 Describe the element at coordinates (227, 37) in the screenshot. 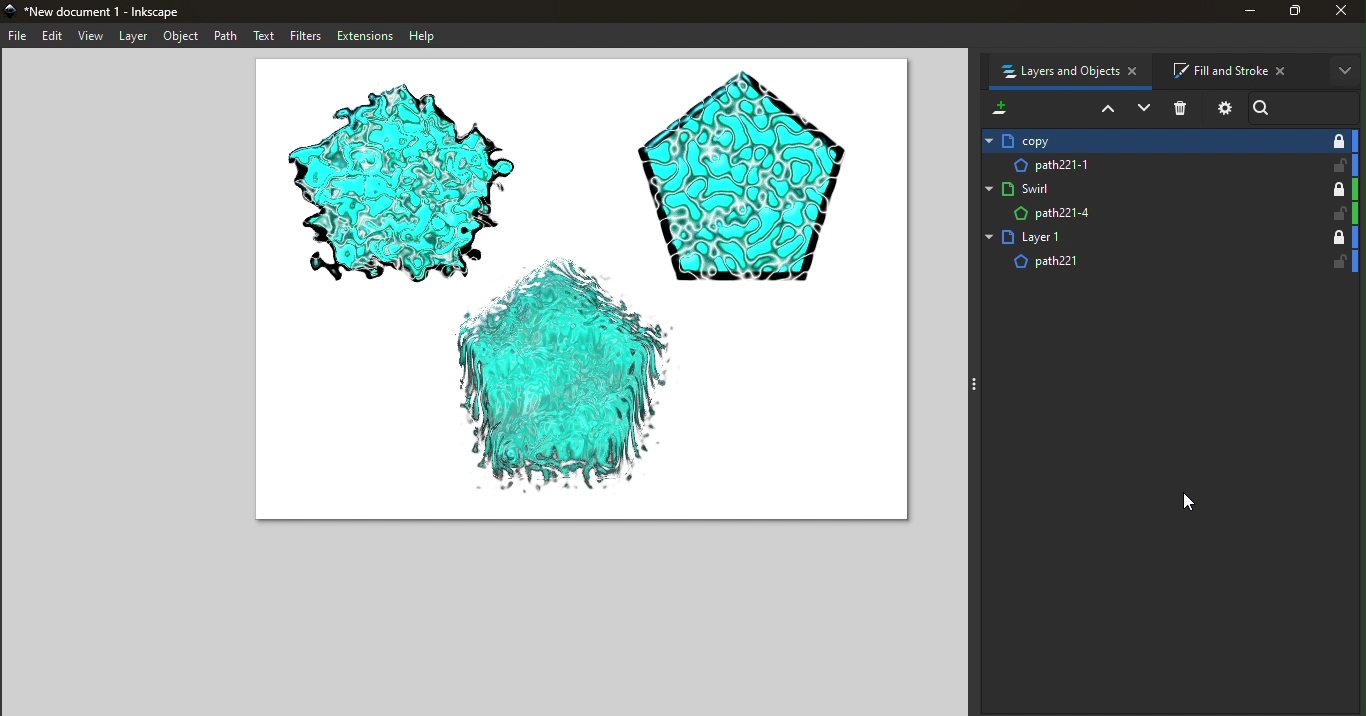

I see `Path` at that location.